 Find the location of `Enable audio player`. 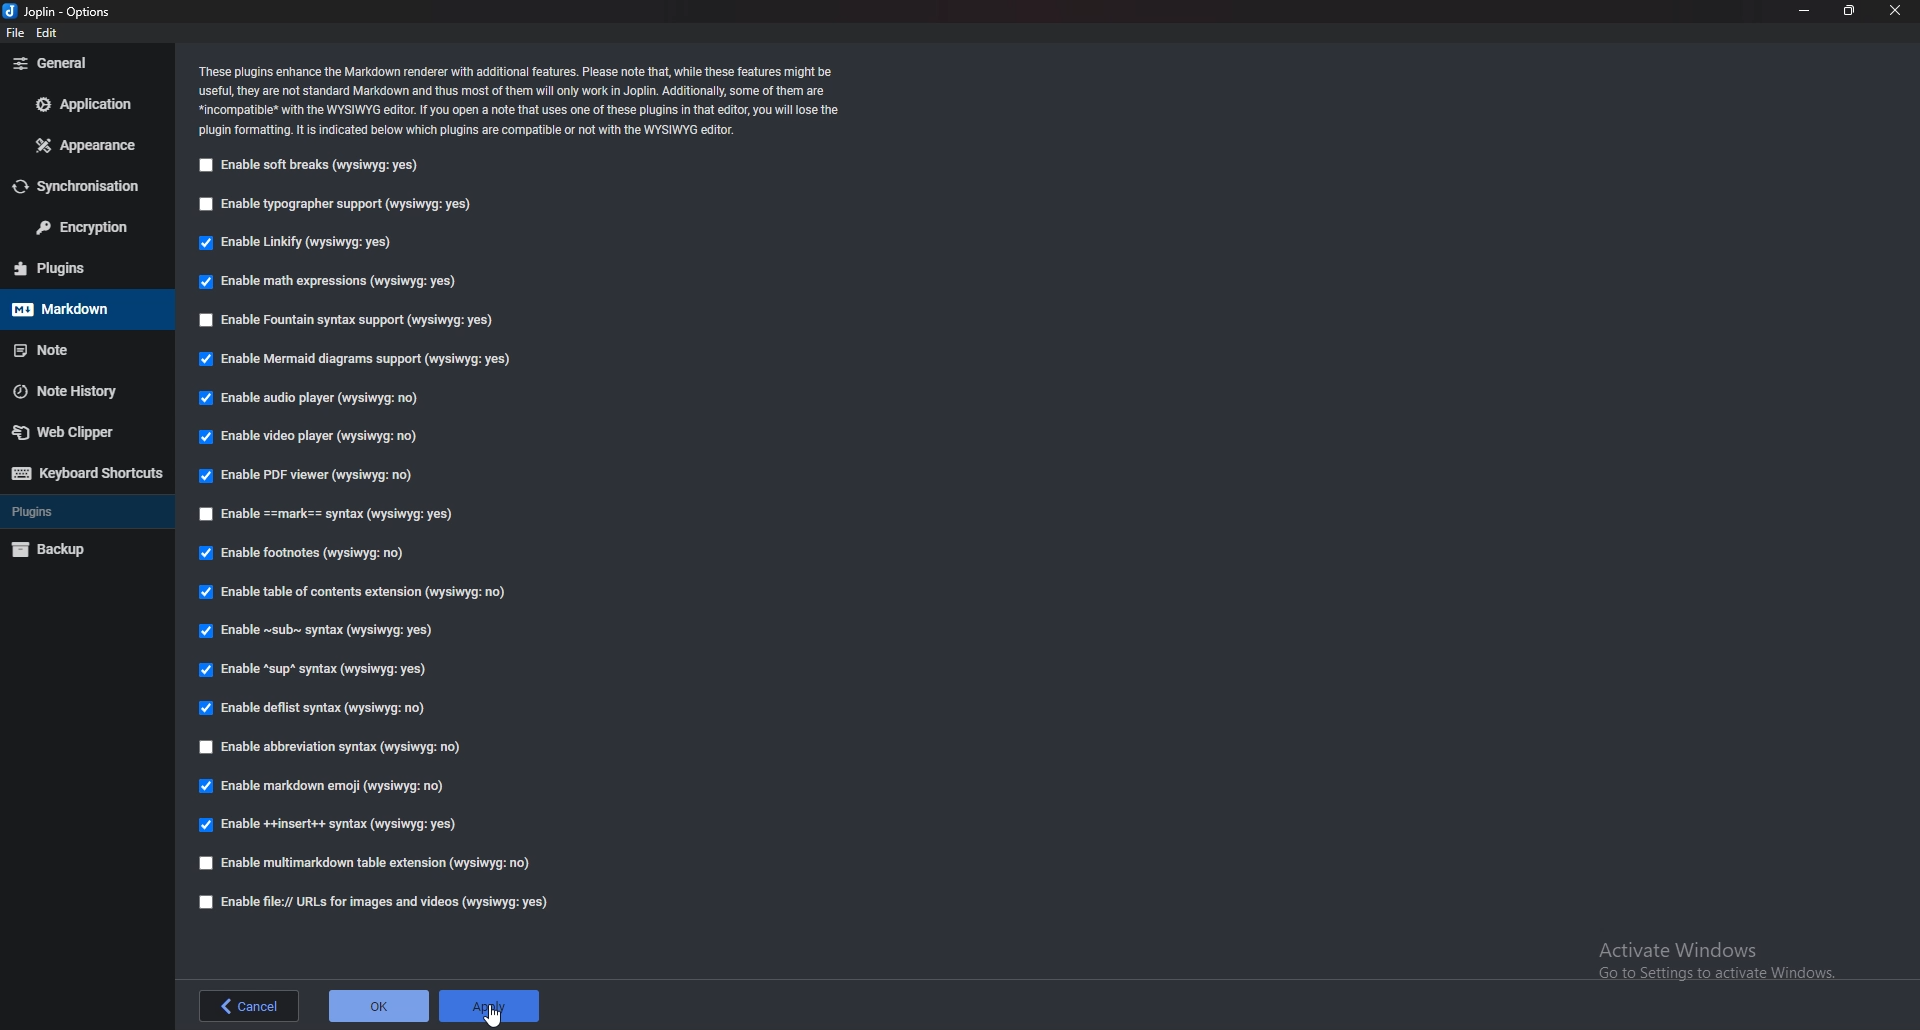

Enable audio player is located at coordinates (310, 399).